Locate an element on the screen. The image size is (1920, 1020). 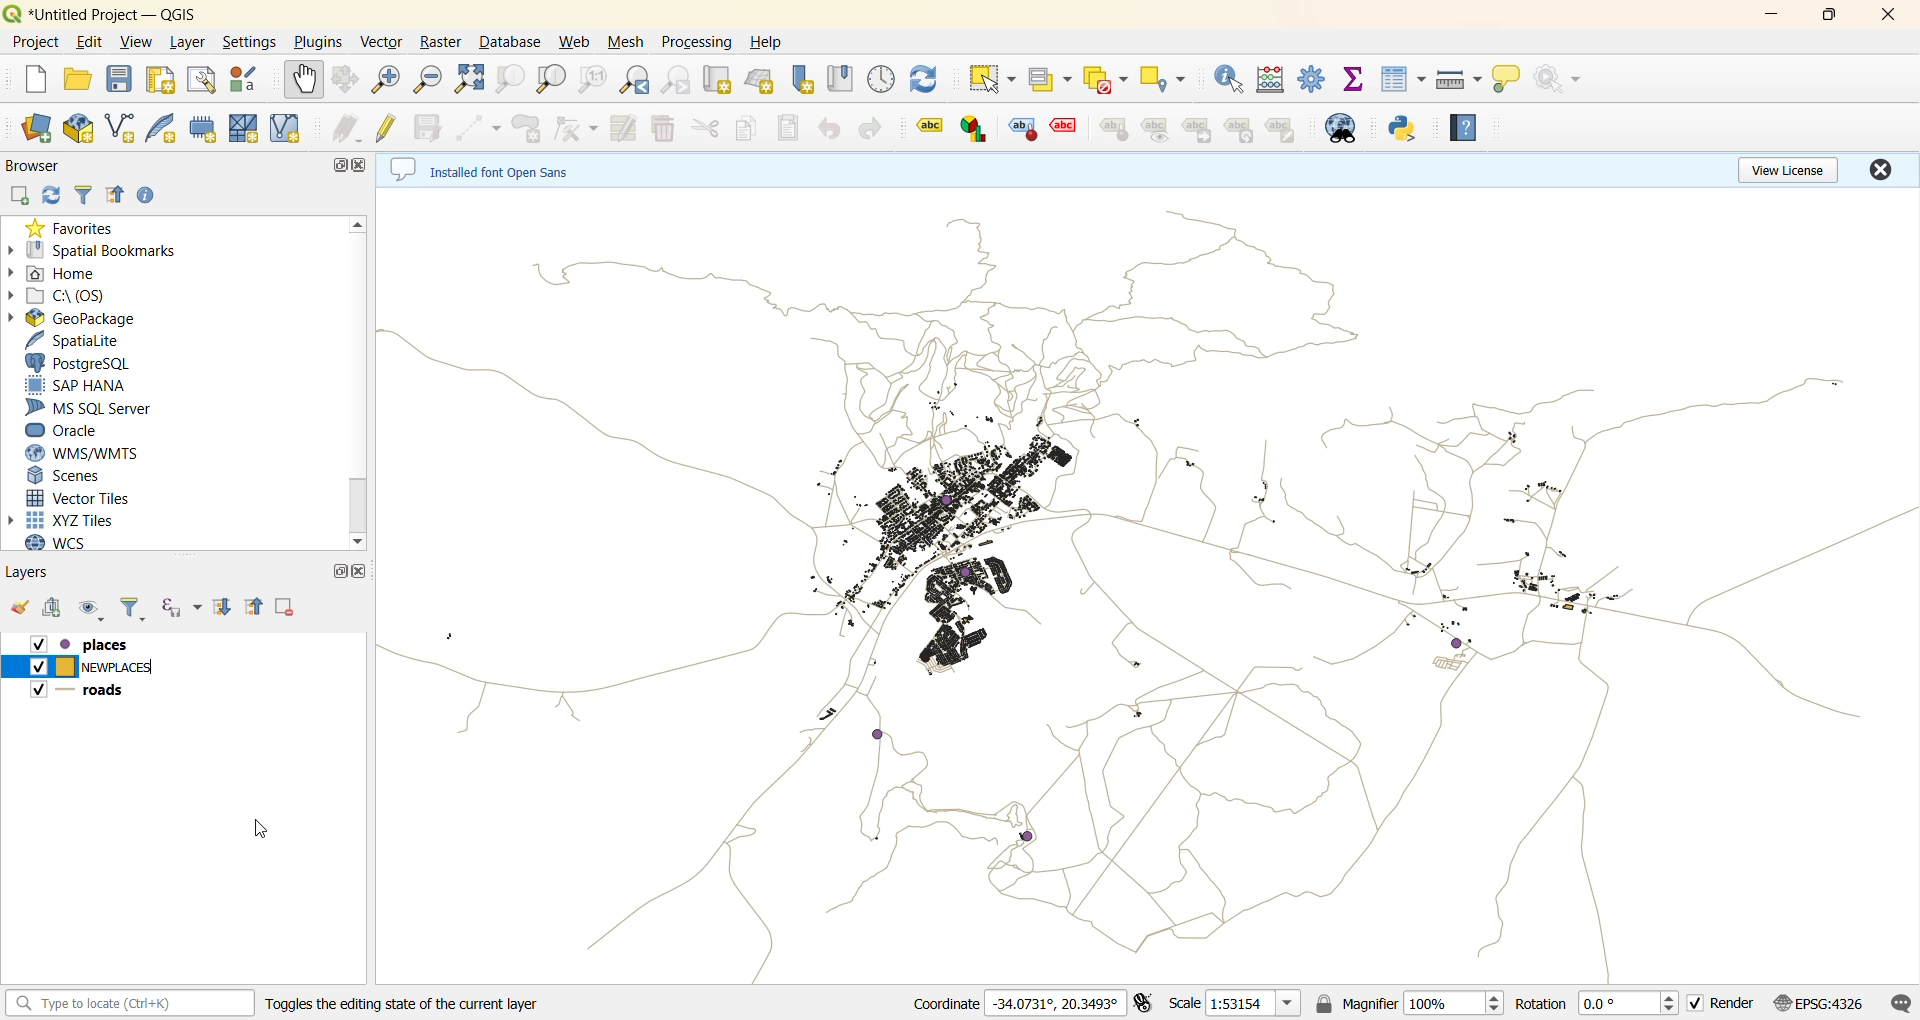
digitize is located at coordinates (483, 127).